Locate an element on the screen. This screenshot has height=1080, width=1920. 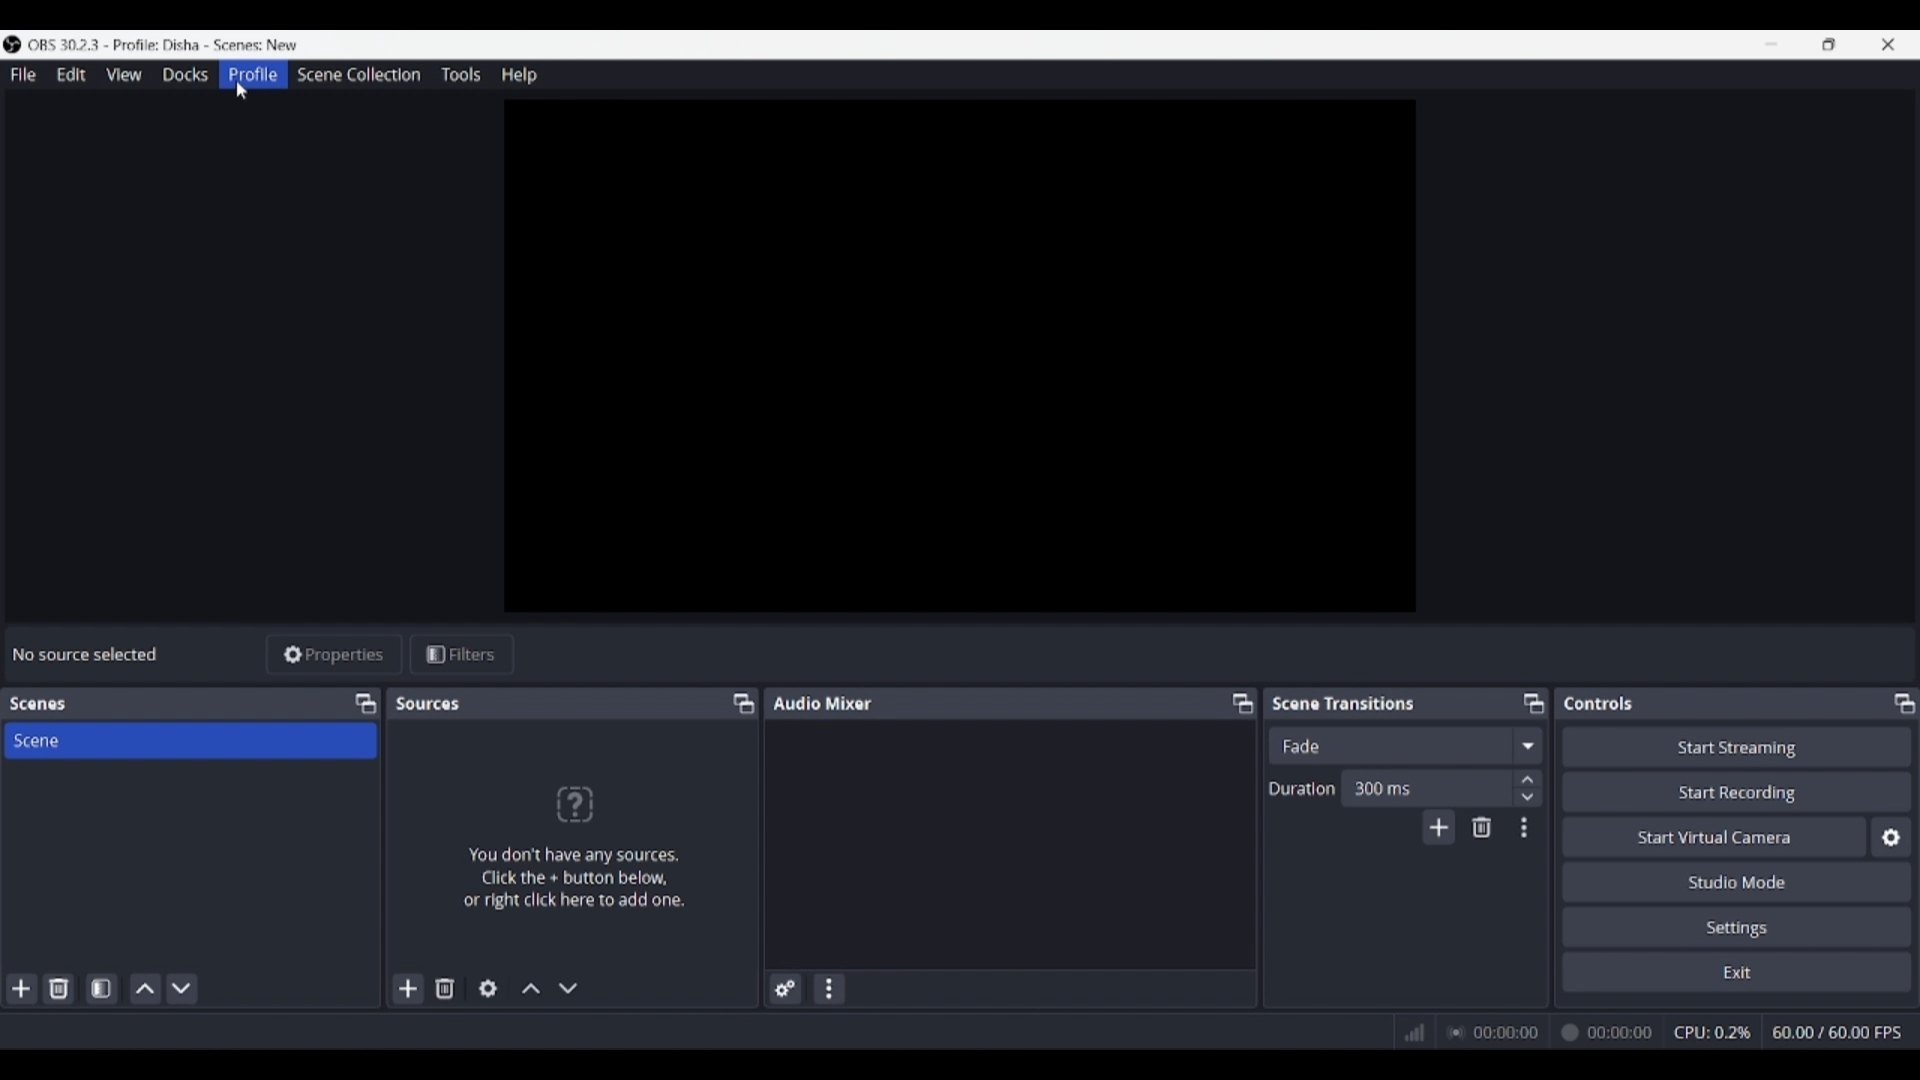
Docks menu is located at coordinates (185, 75).